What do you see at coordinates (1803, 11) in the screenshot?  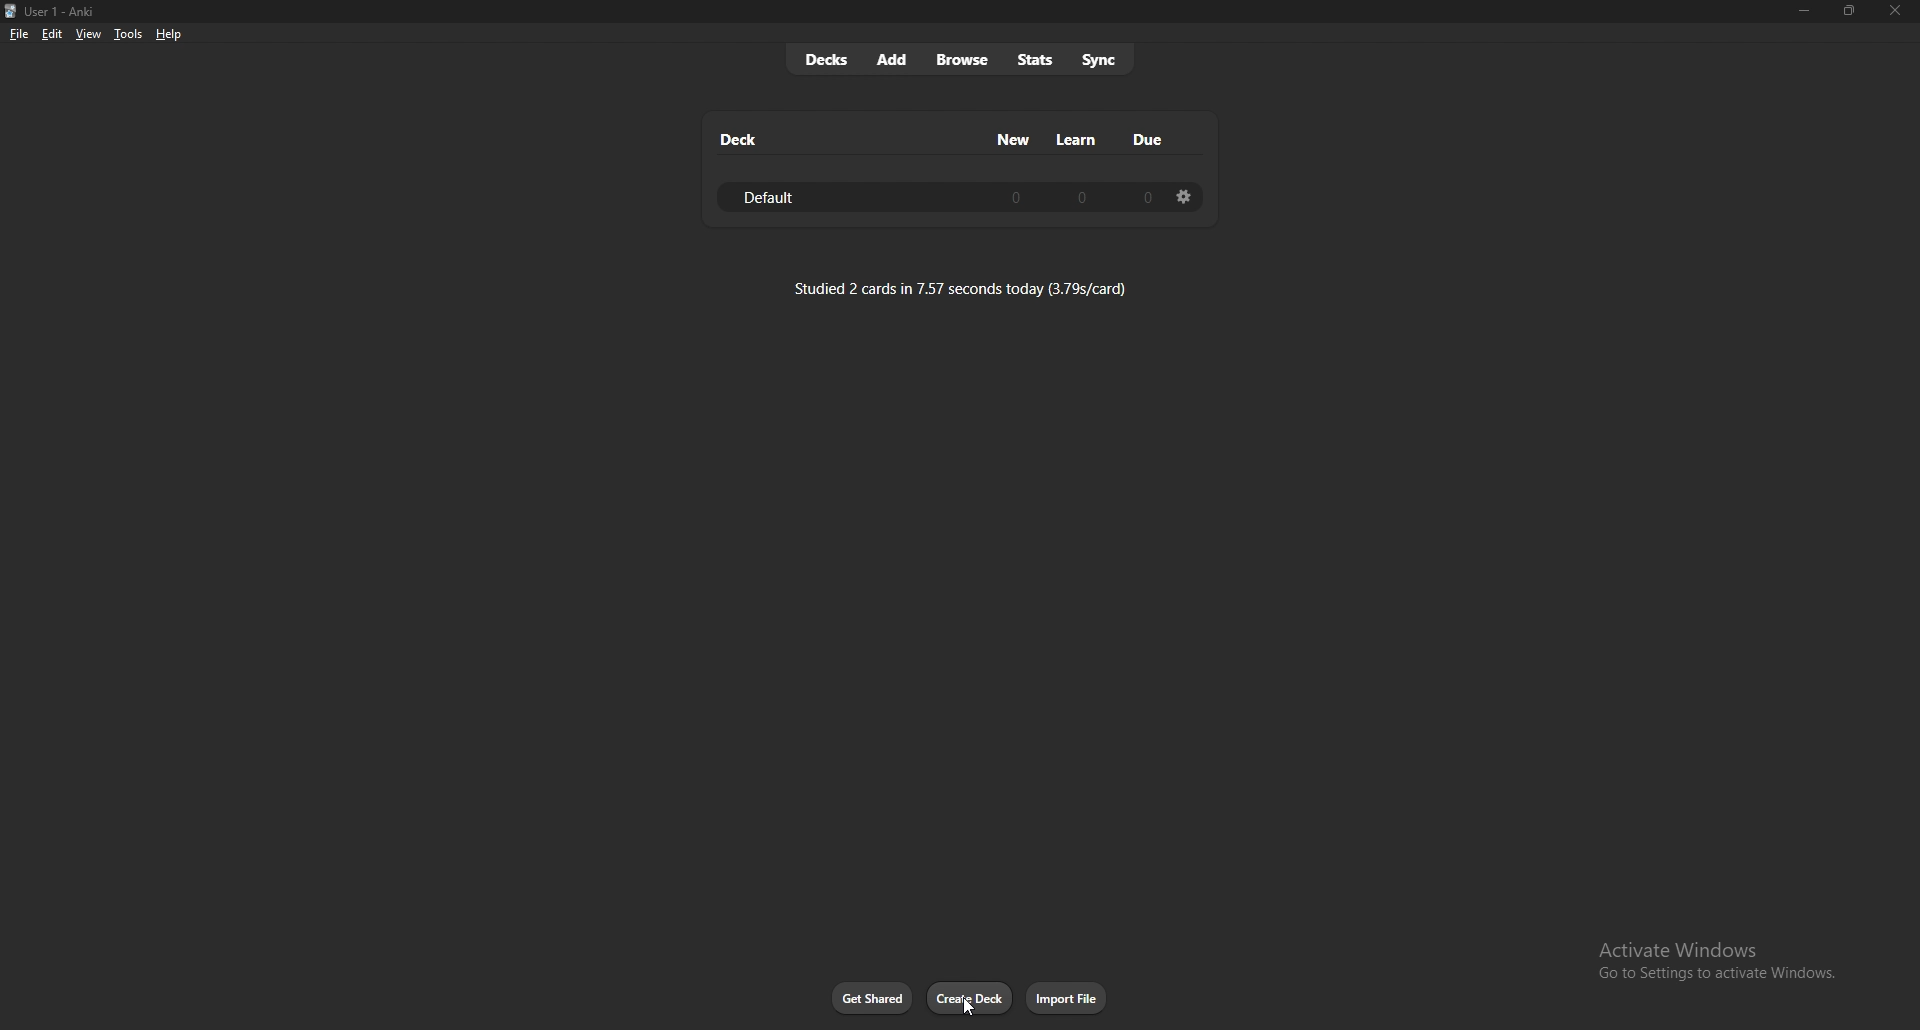 I see `minimize` at bounding box center [1803, 11].